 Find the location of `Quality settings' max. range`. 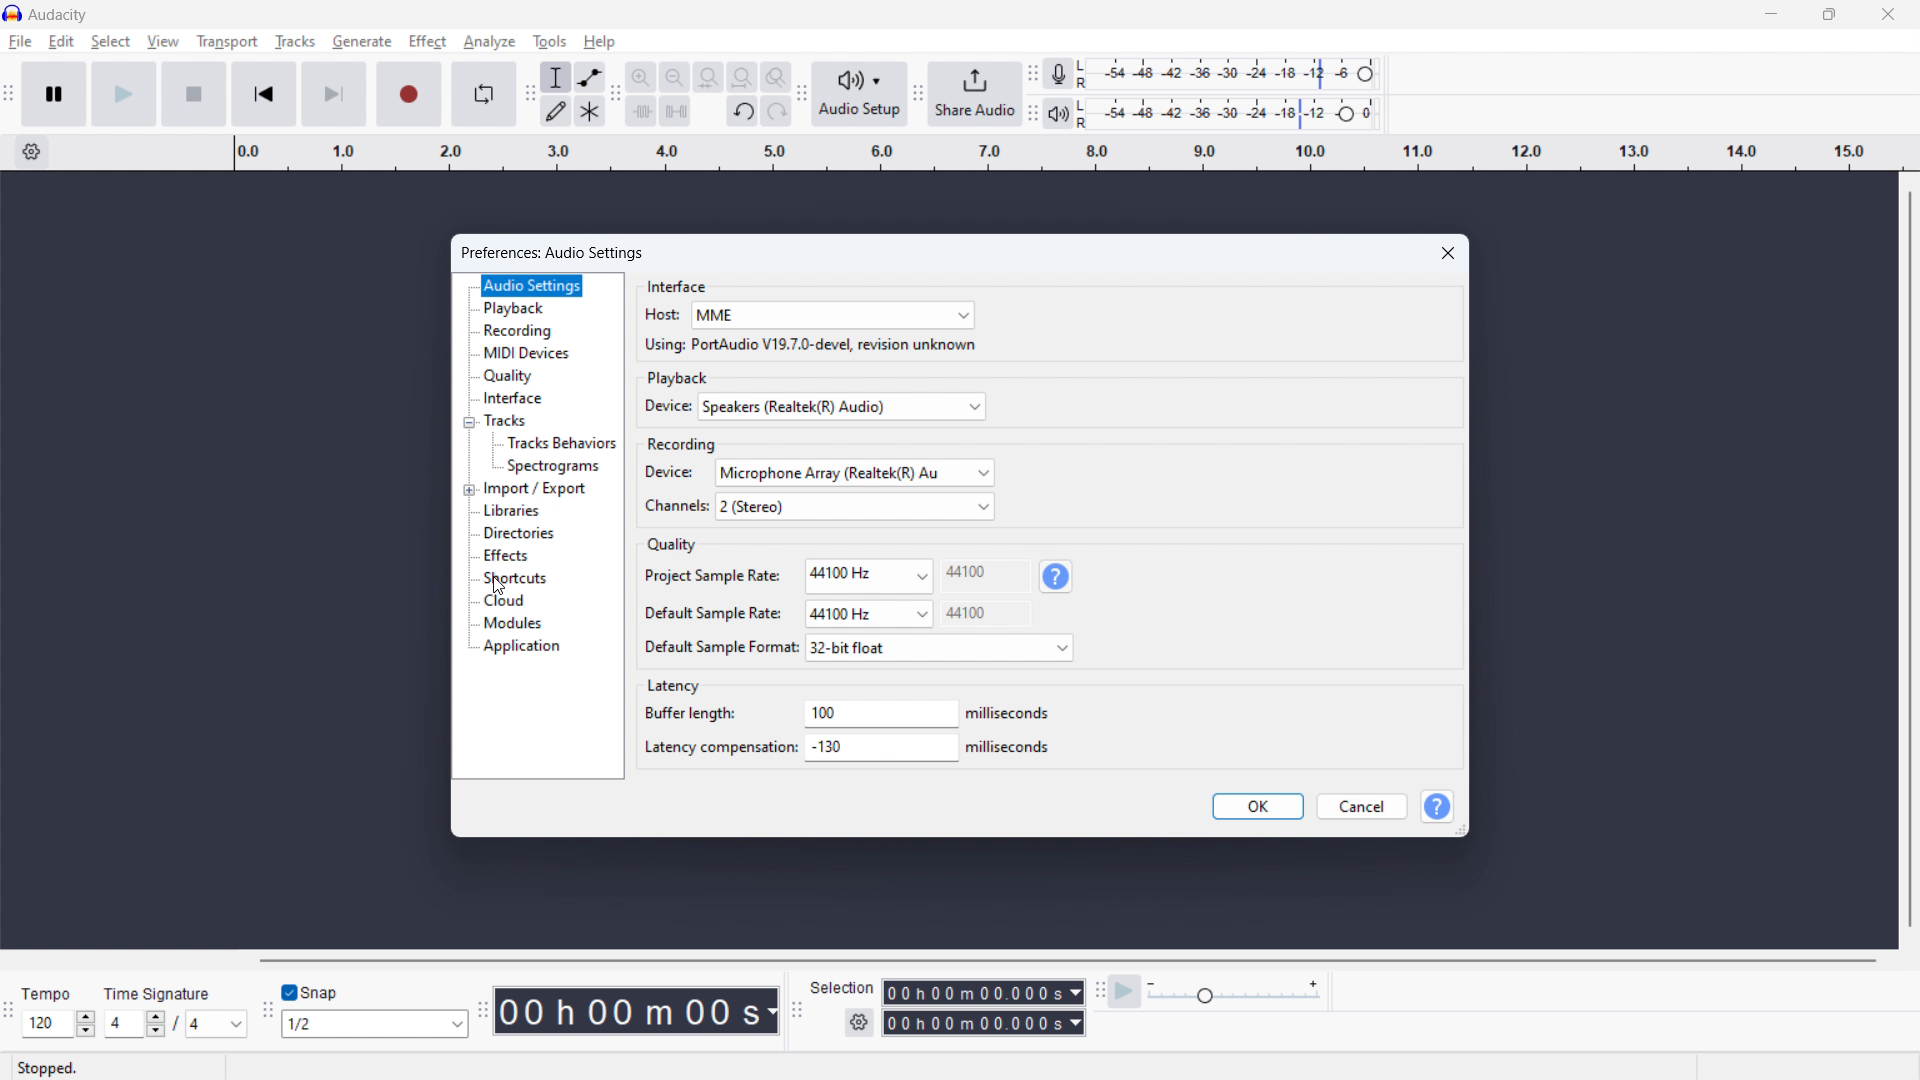

Quality settings' max. range is located at coordinates (966, 593).